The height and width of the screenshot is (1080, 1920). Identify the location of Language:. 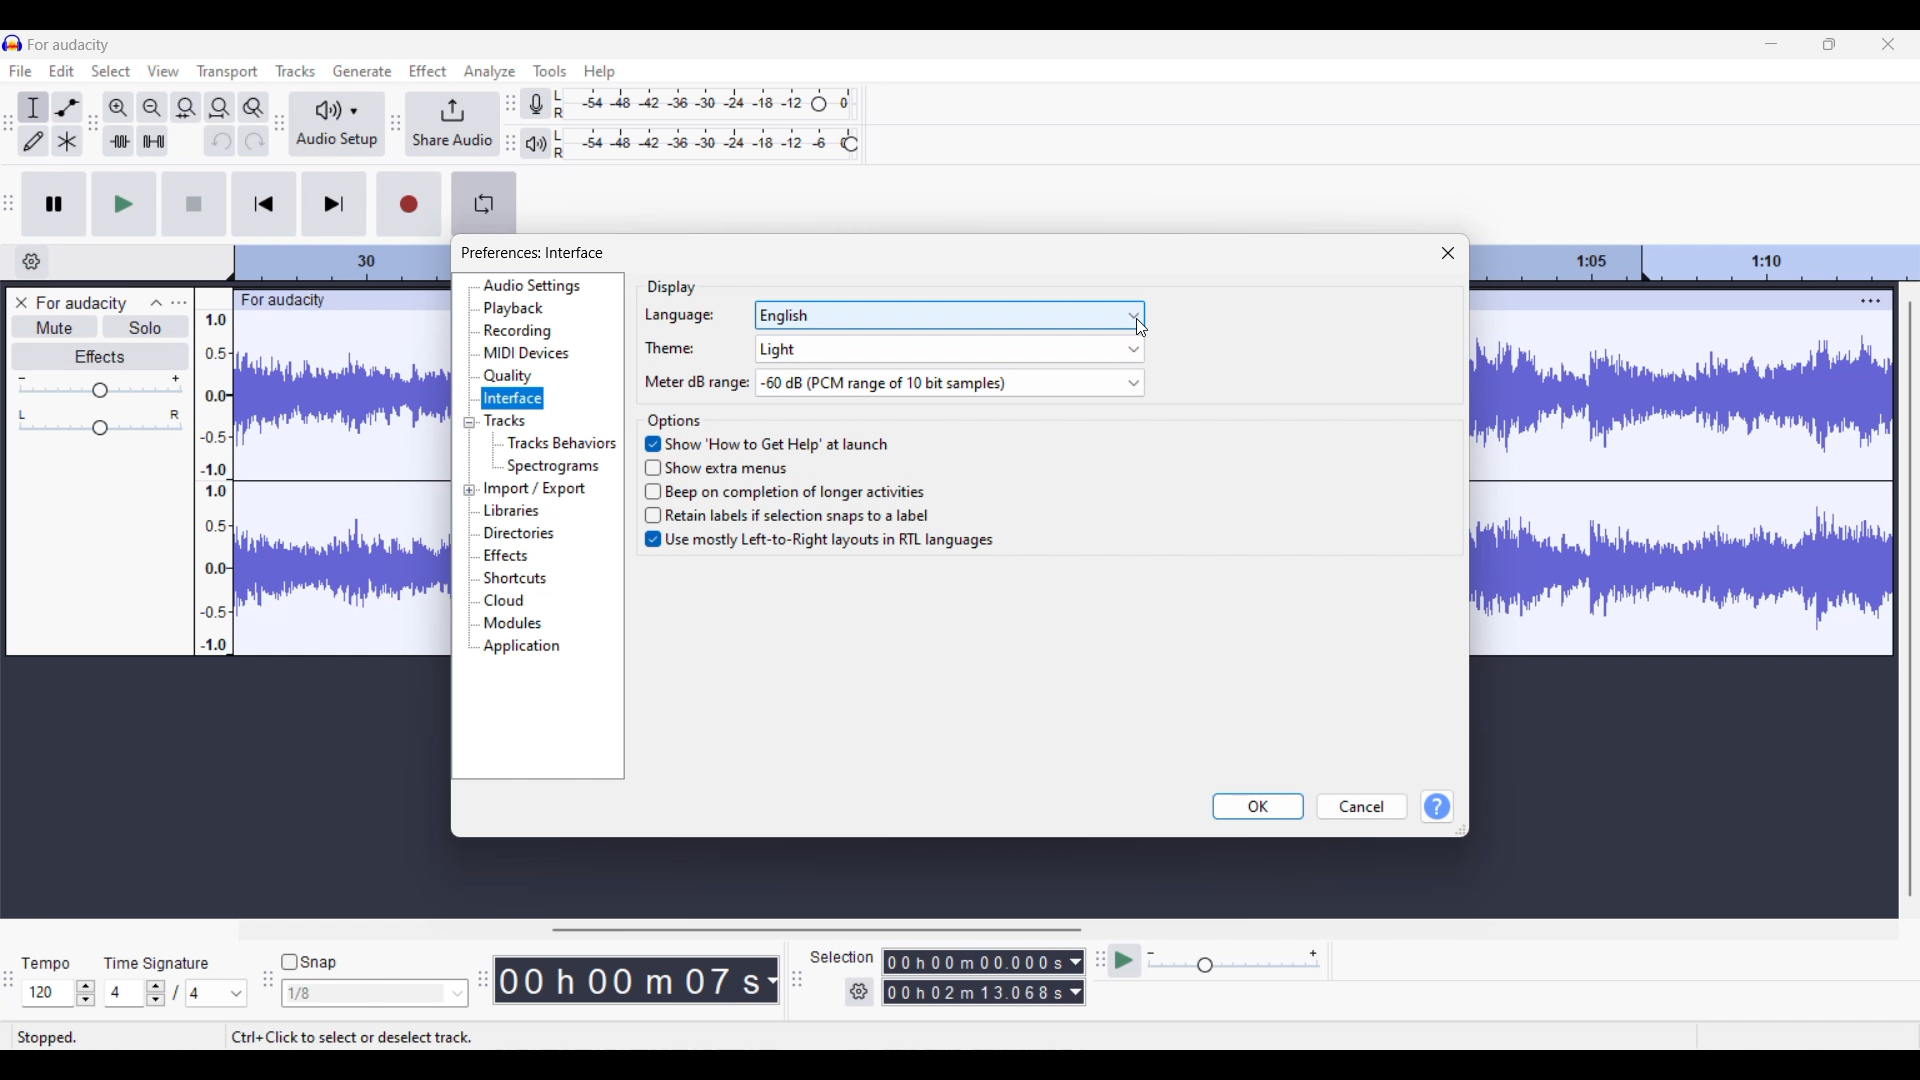
(679, 316).